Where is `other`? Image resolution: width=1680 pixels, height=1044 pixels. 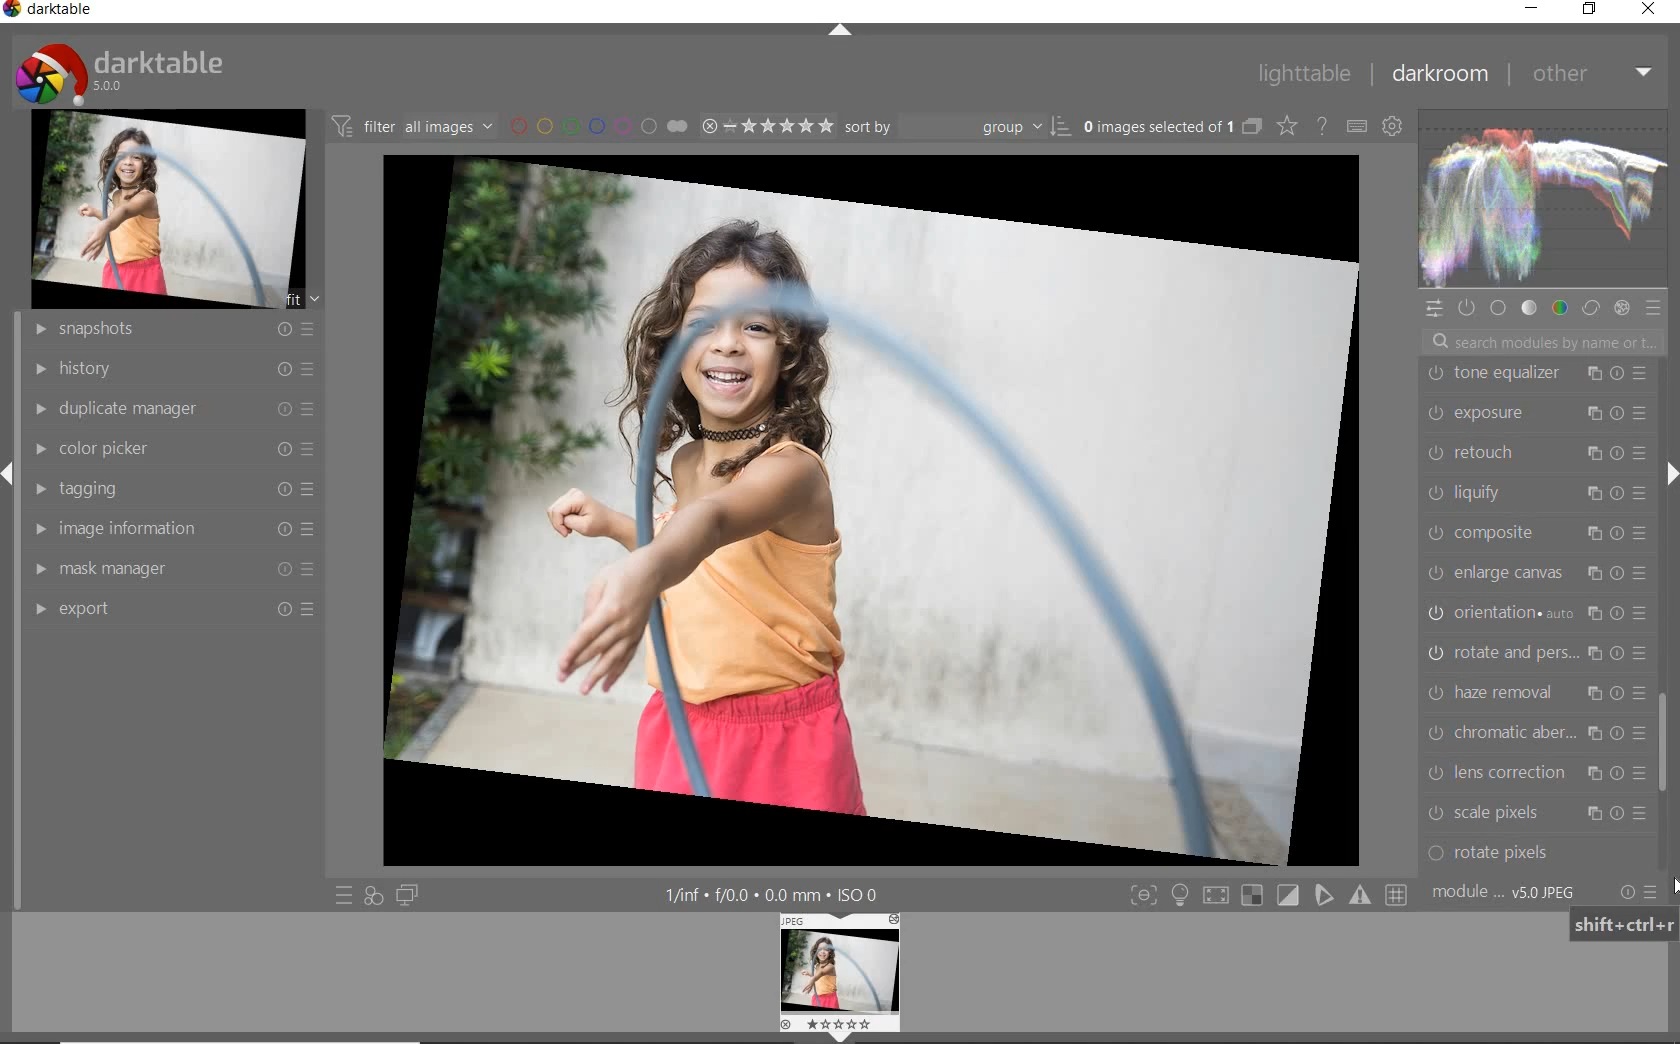 other is located at coordinates (1589, 73).